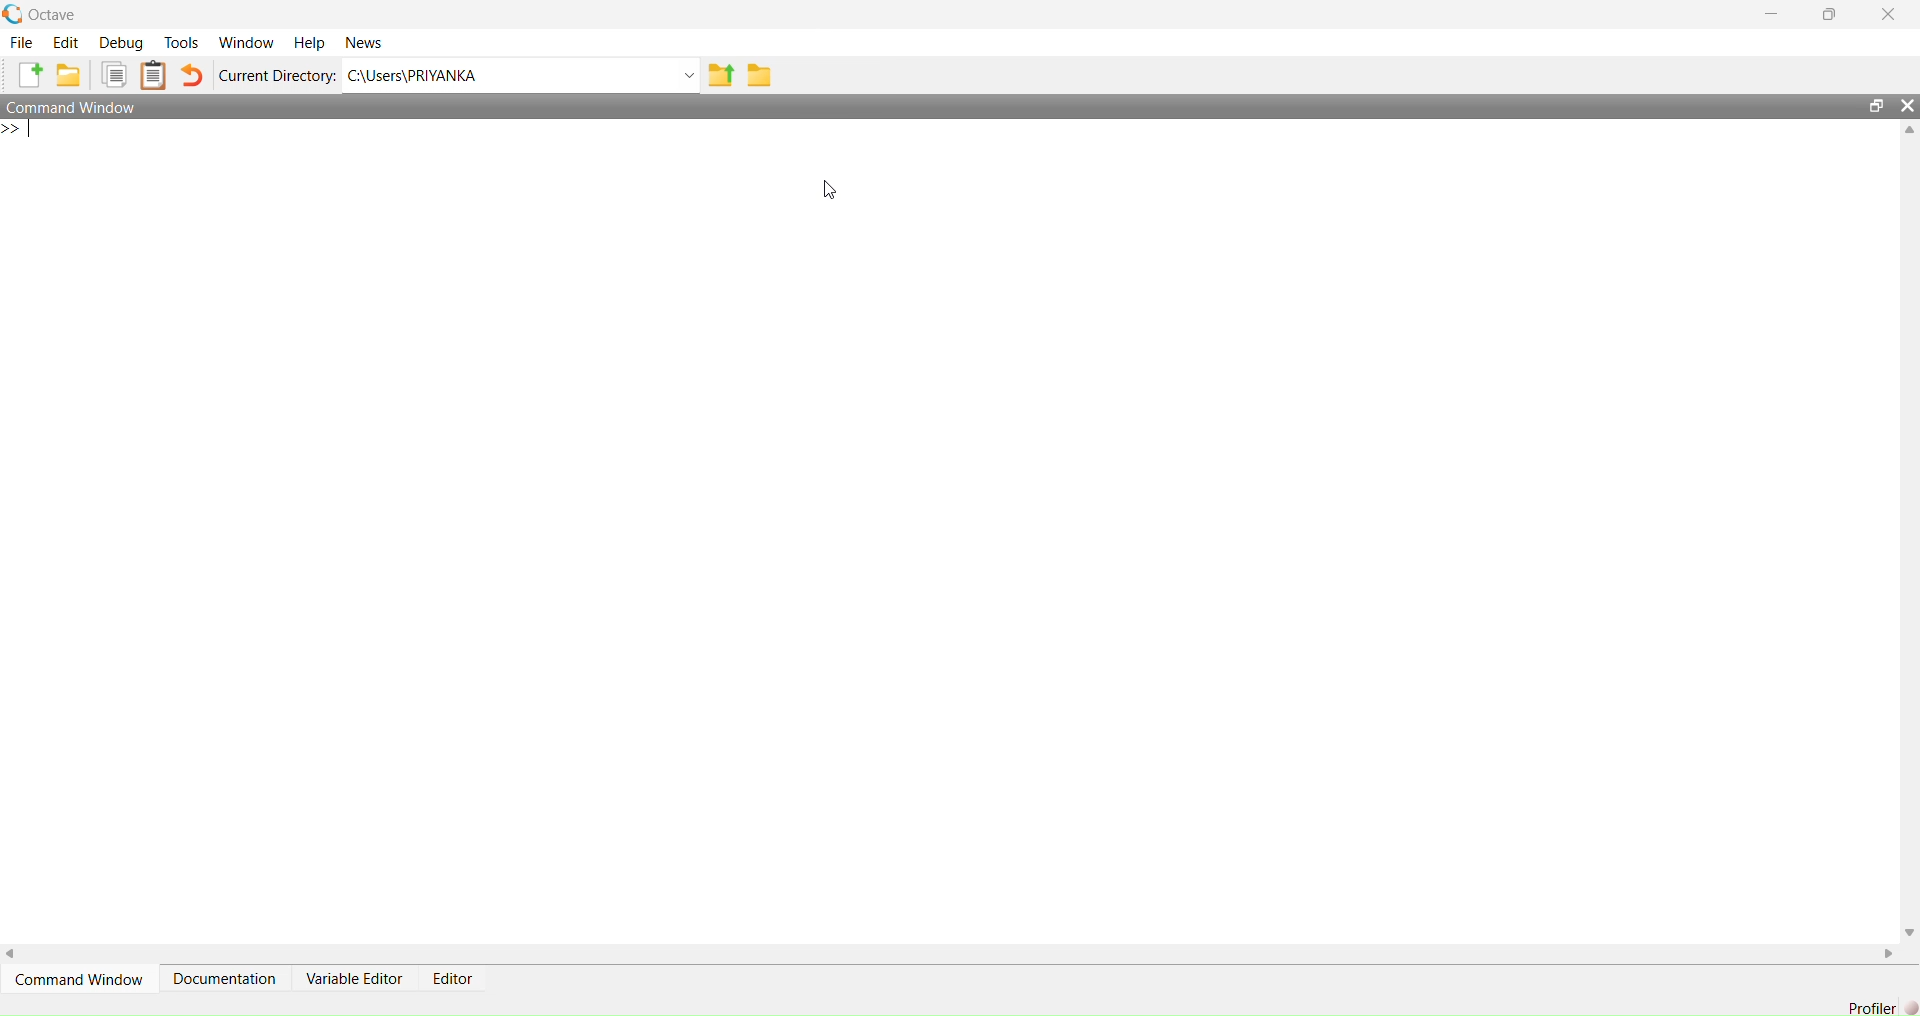 The width and height of the screenshot is (1920, 1016). What do you see at coordinates (363, 41) in the screenshot?
I see `News` at bounding box center [363, 41].